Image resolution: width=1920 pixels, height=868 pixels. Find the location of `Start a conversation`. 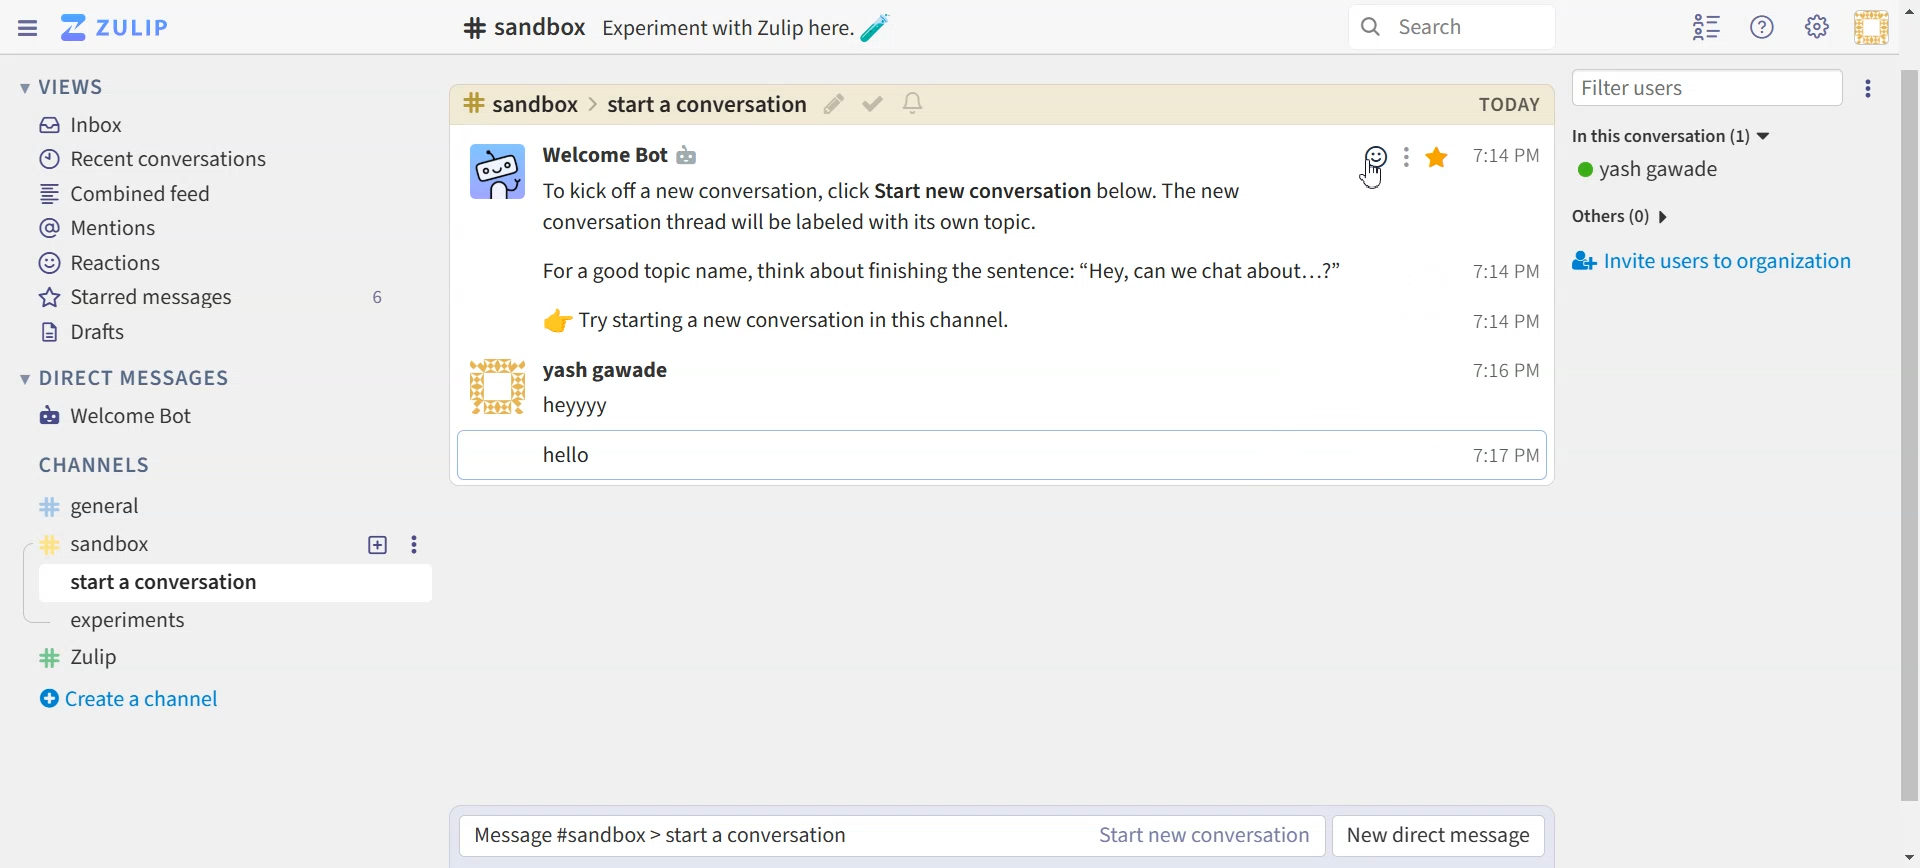

Start a conversation is located at coordinates (240, 582).